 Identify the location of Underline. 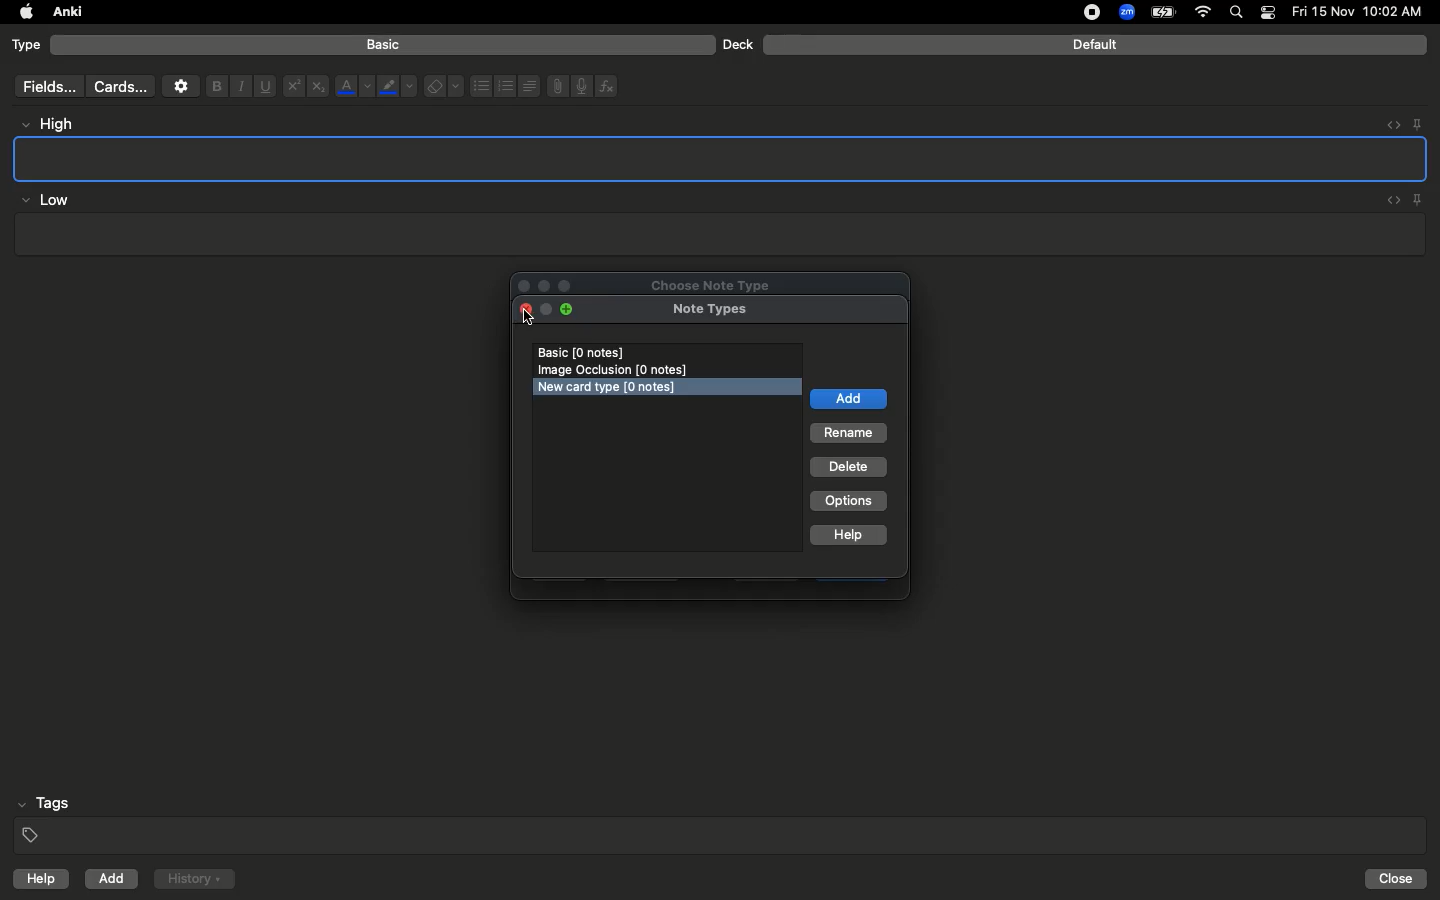
(264, 87).